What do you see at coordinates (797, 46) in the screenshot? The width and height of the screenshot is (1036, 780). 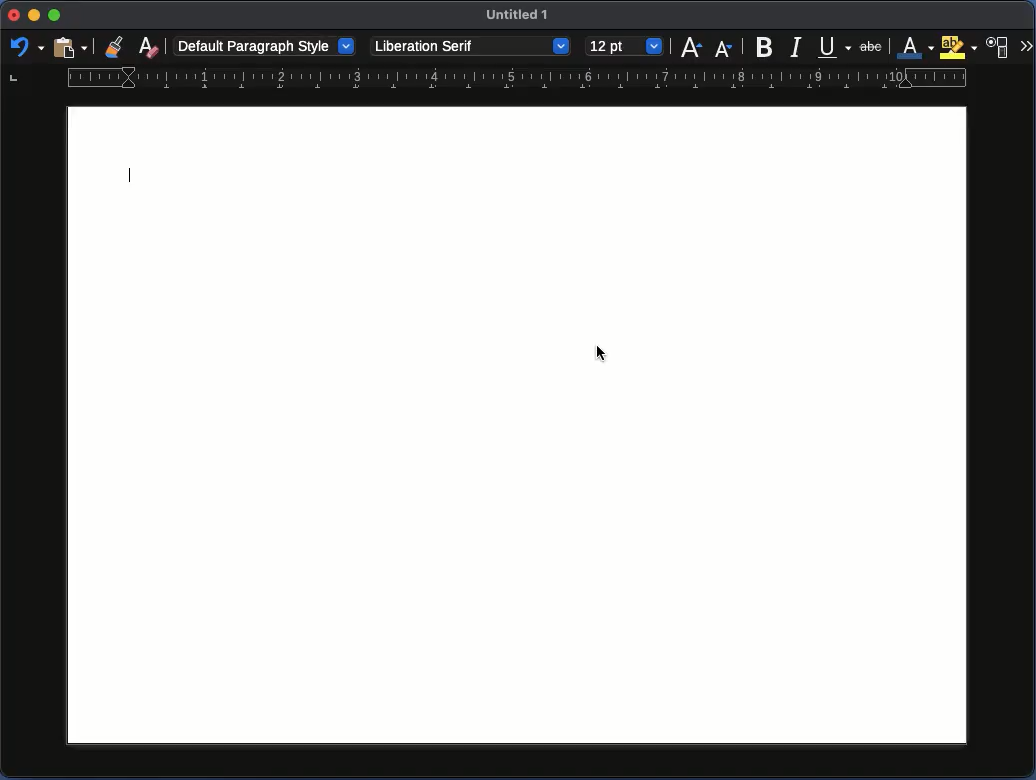 I see `Italics` at bounding box center [797, 46].